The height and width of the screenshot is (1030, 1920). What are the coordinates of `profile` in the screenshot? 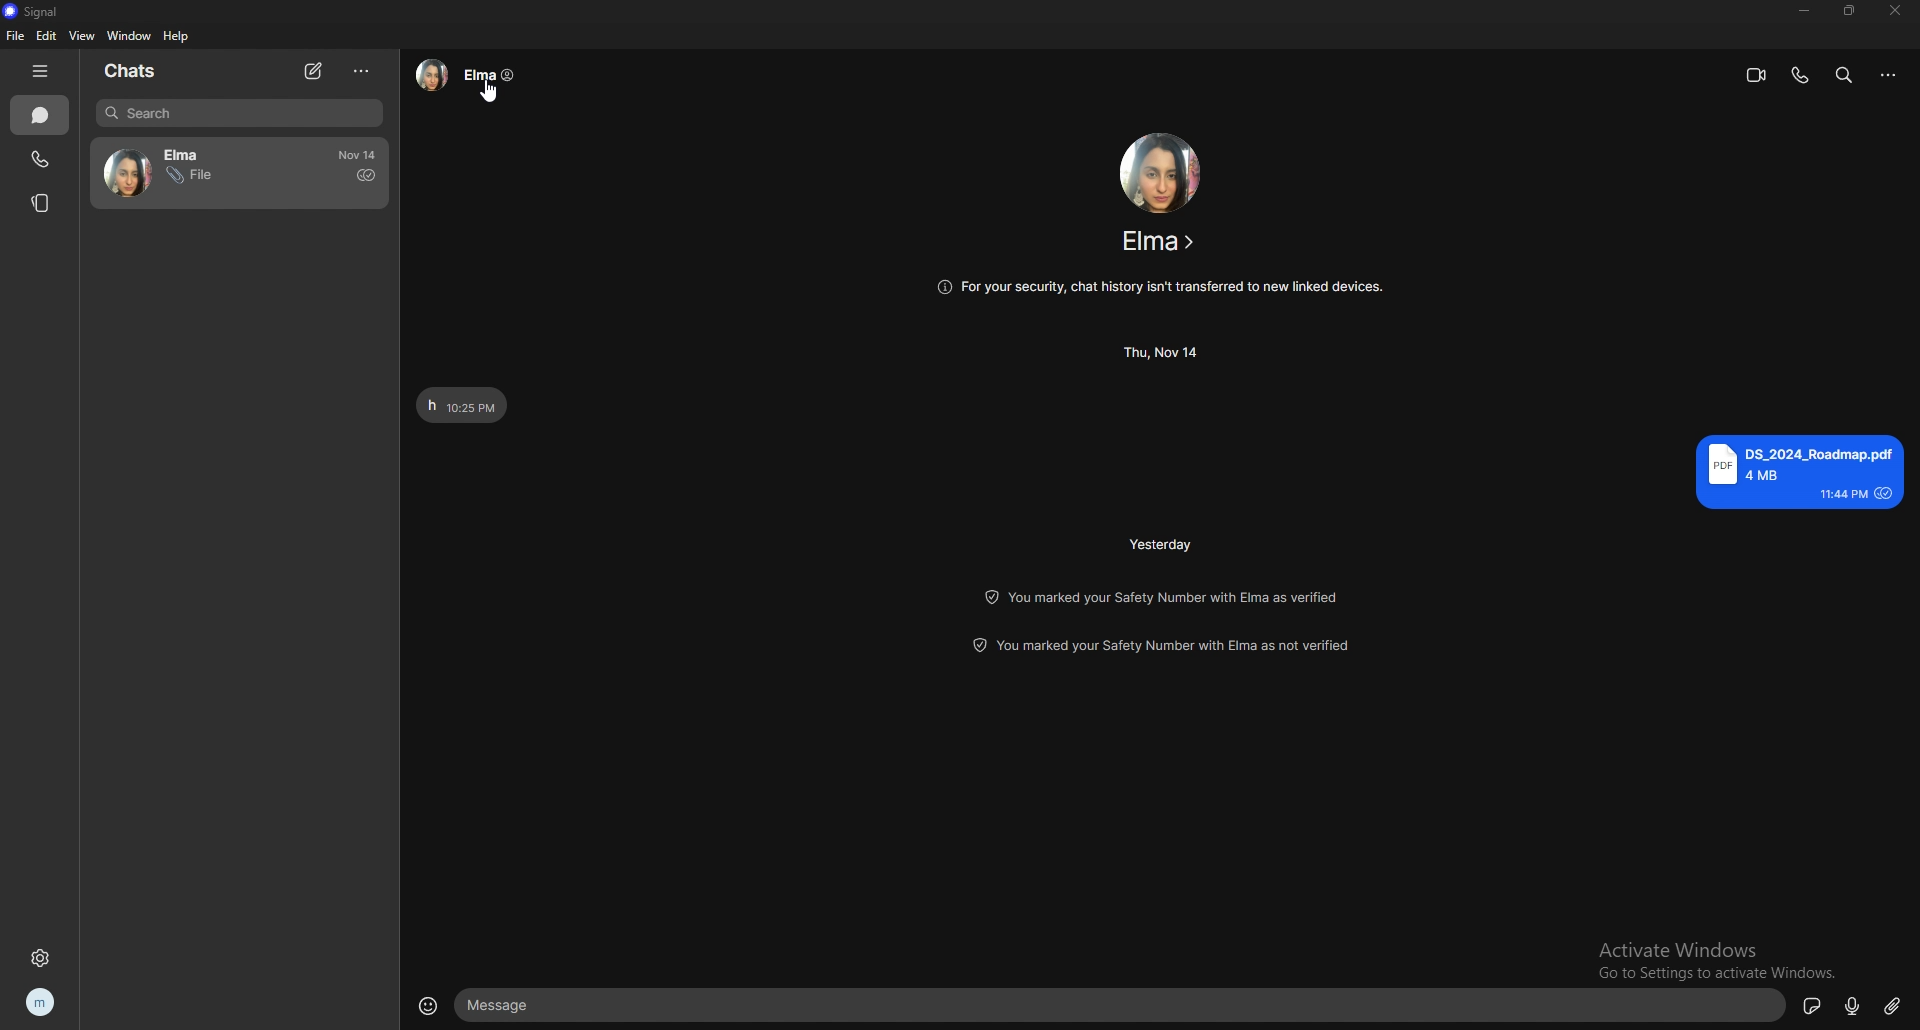 It's located at (44, 1002).